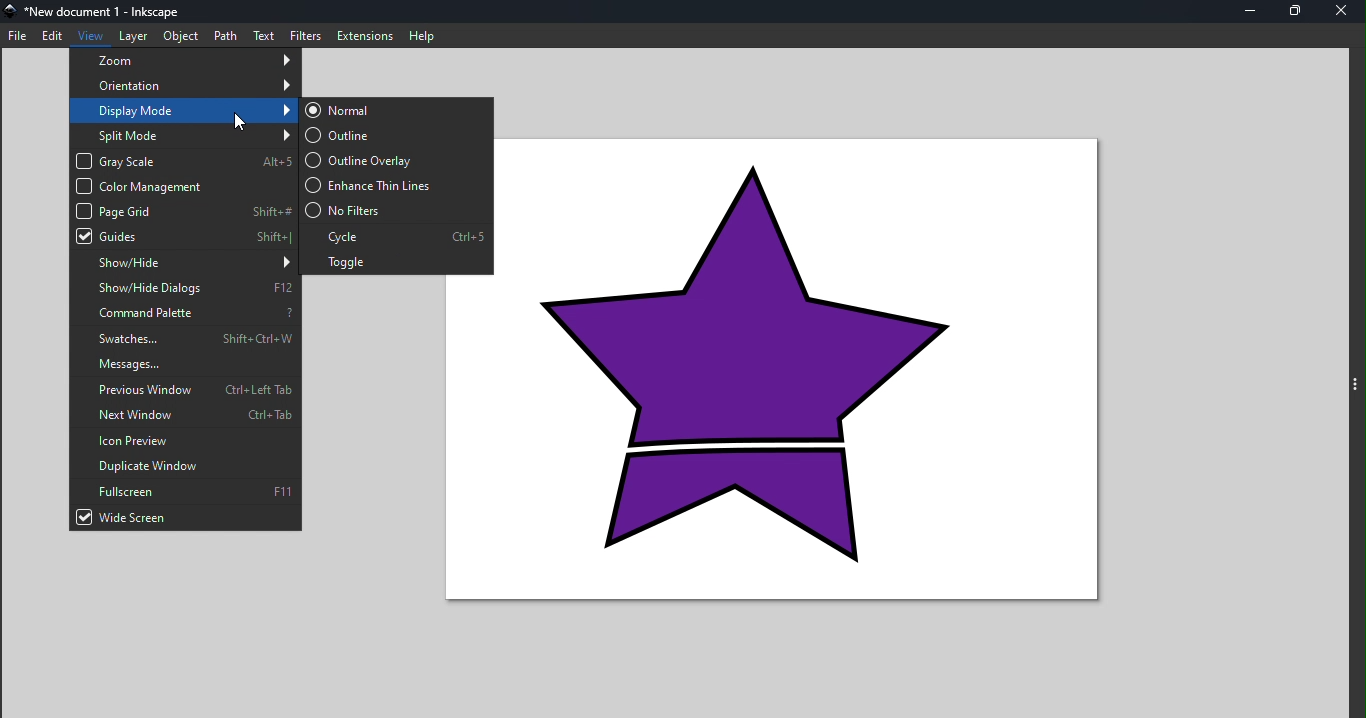  What do you see at coordinates (401, 158) in the screenshot?
I see `Outline overlay` at bounding box center [401, 158].